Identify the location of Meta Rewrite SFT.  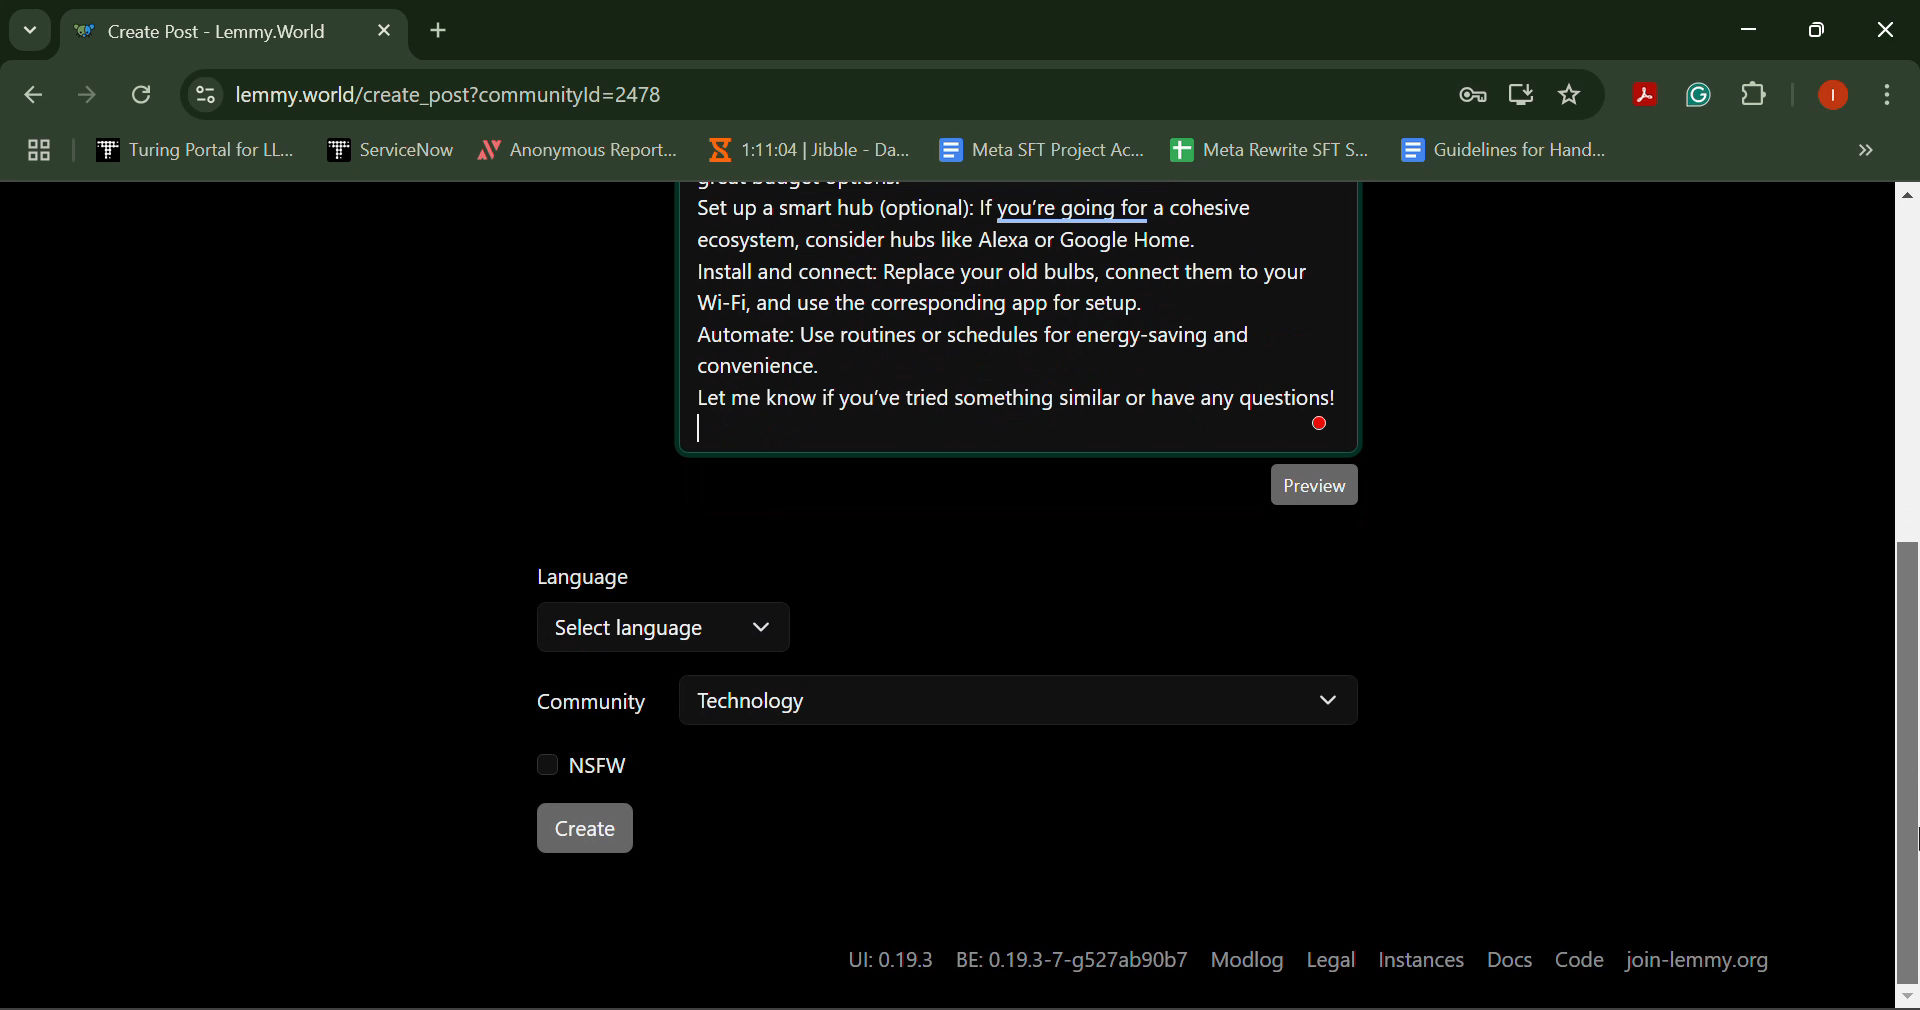
(1277, 147).